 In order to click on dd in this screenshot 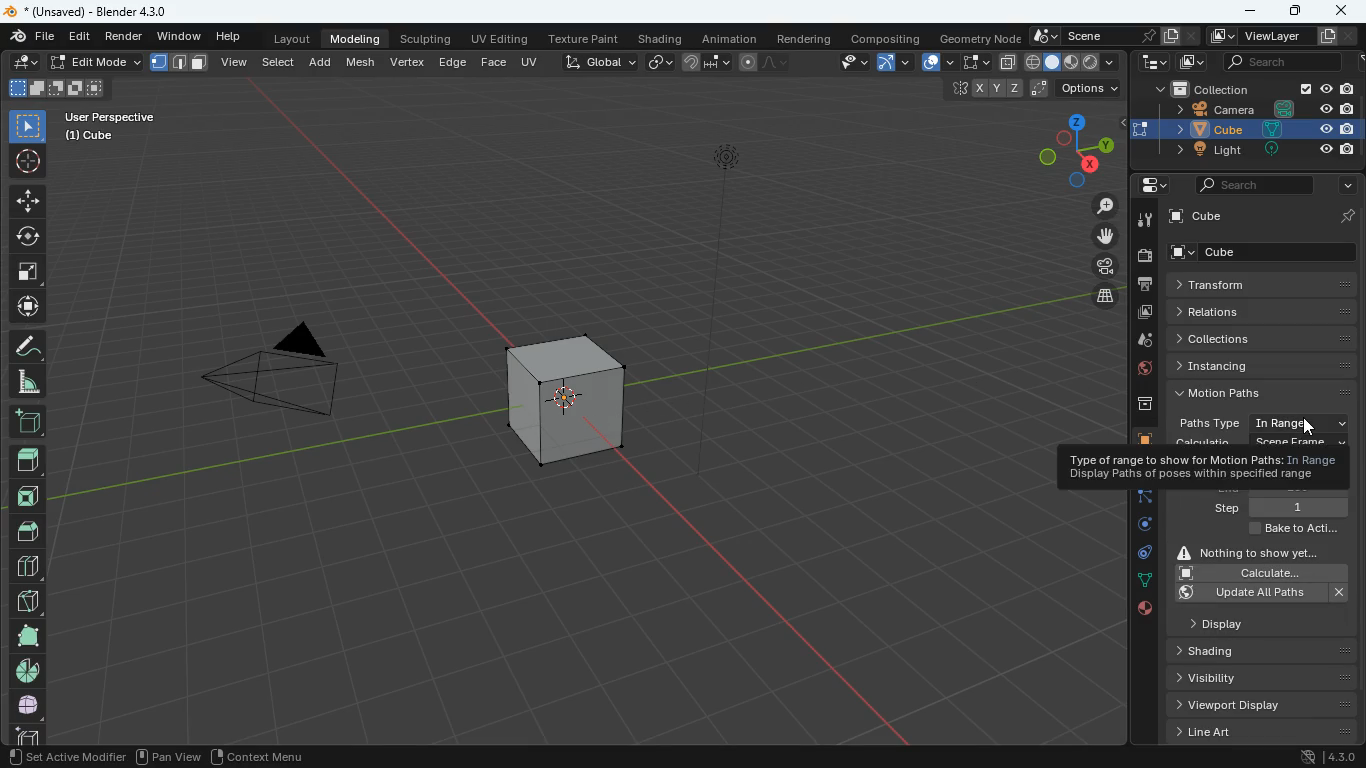, I will do `click(27, 420)`.